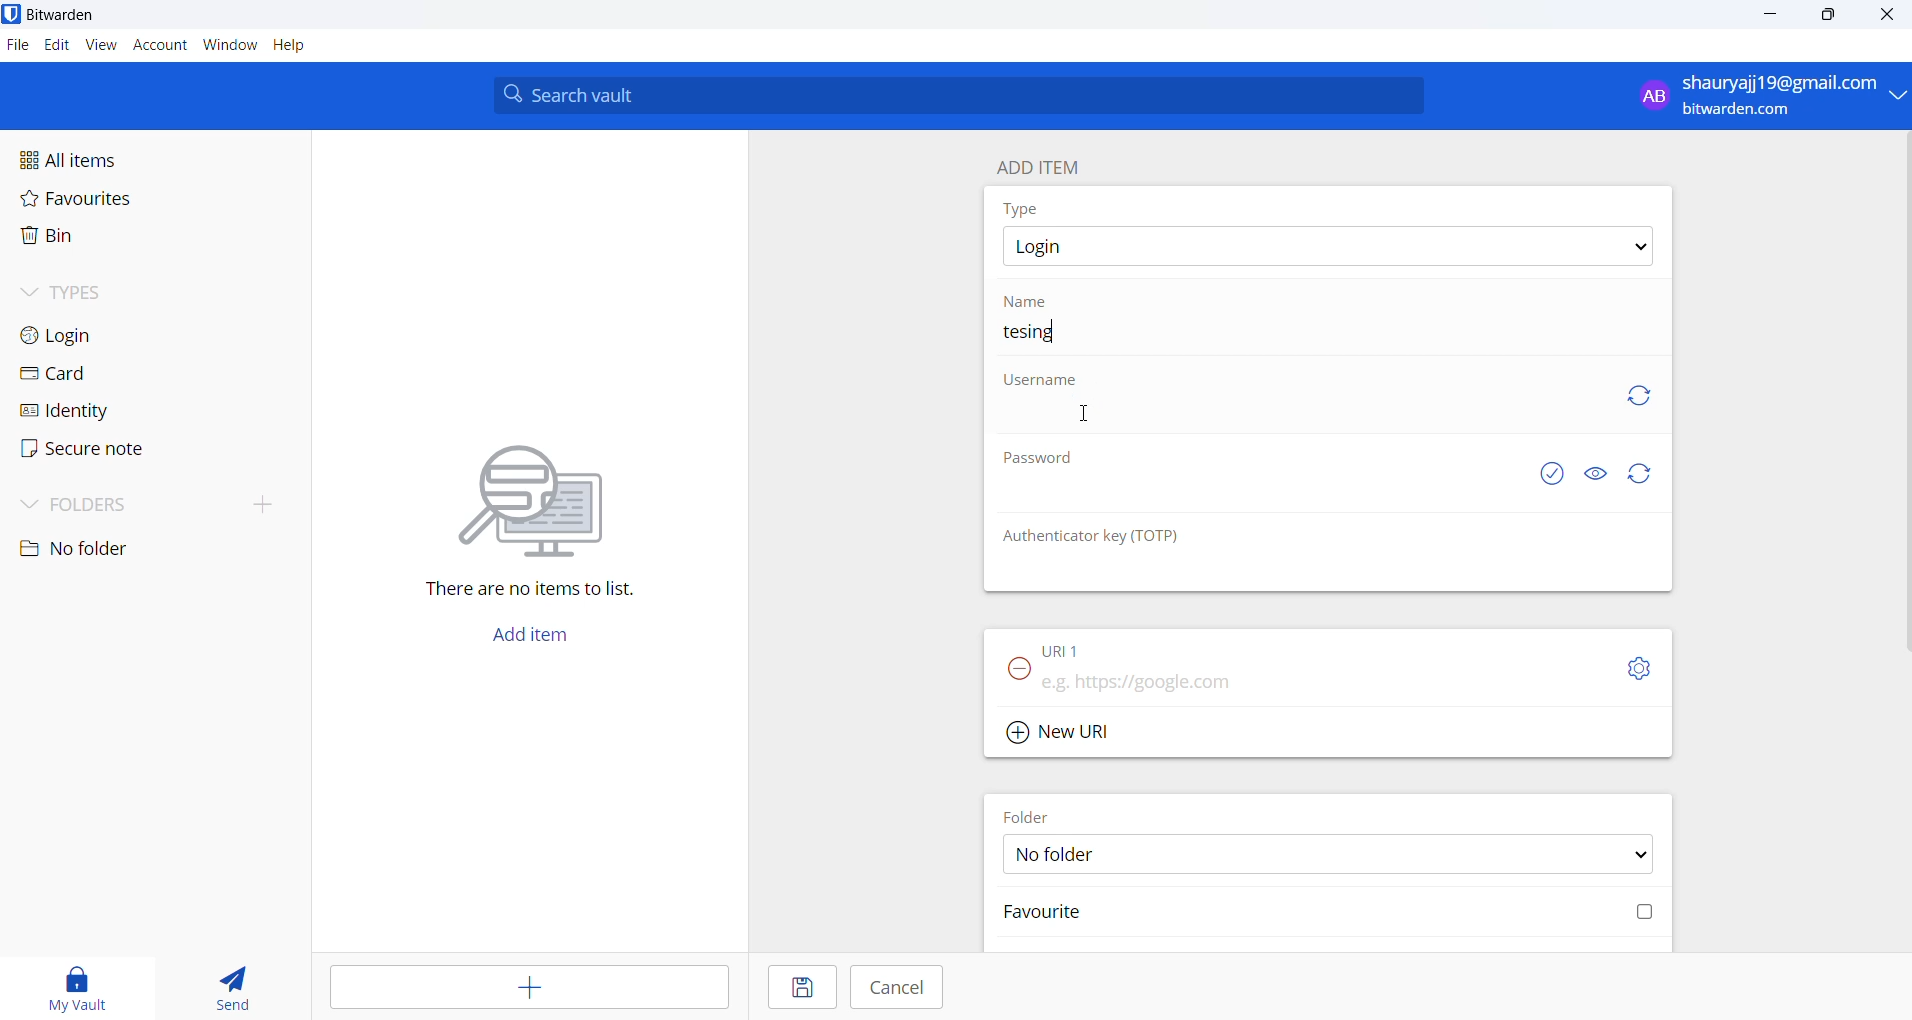  Describe the element at coordinates (541, 640) in the screenshot. I see `add item button` at that location.